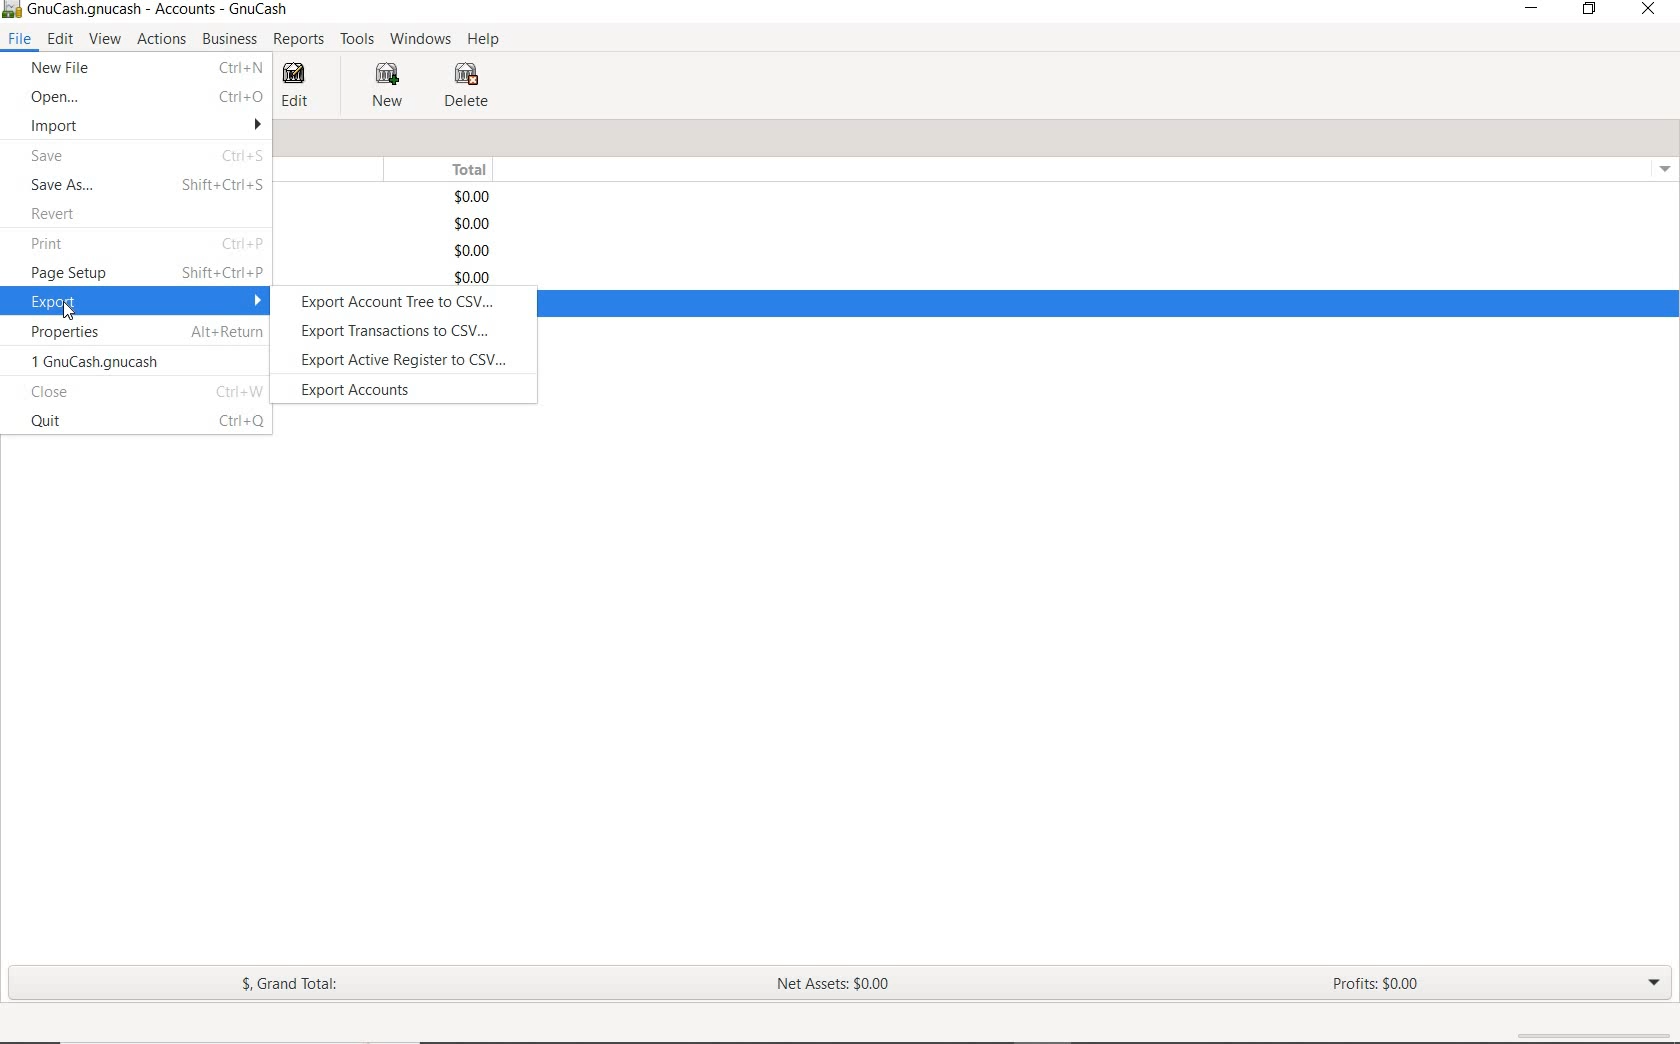 This screenshot has width=1680, height=1044. What do you see at coordinates (386, 89) in the screenshot?
I see `NEW` at bounding box center [386, 89].